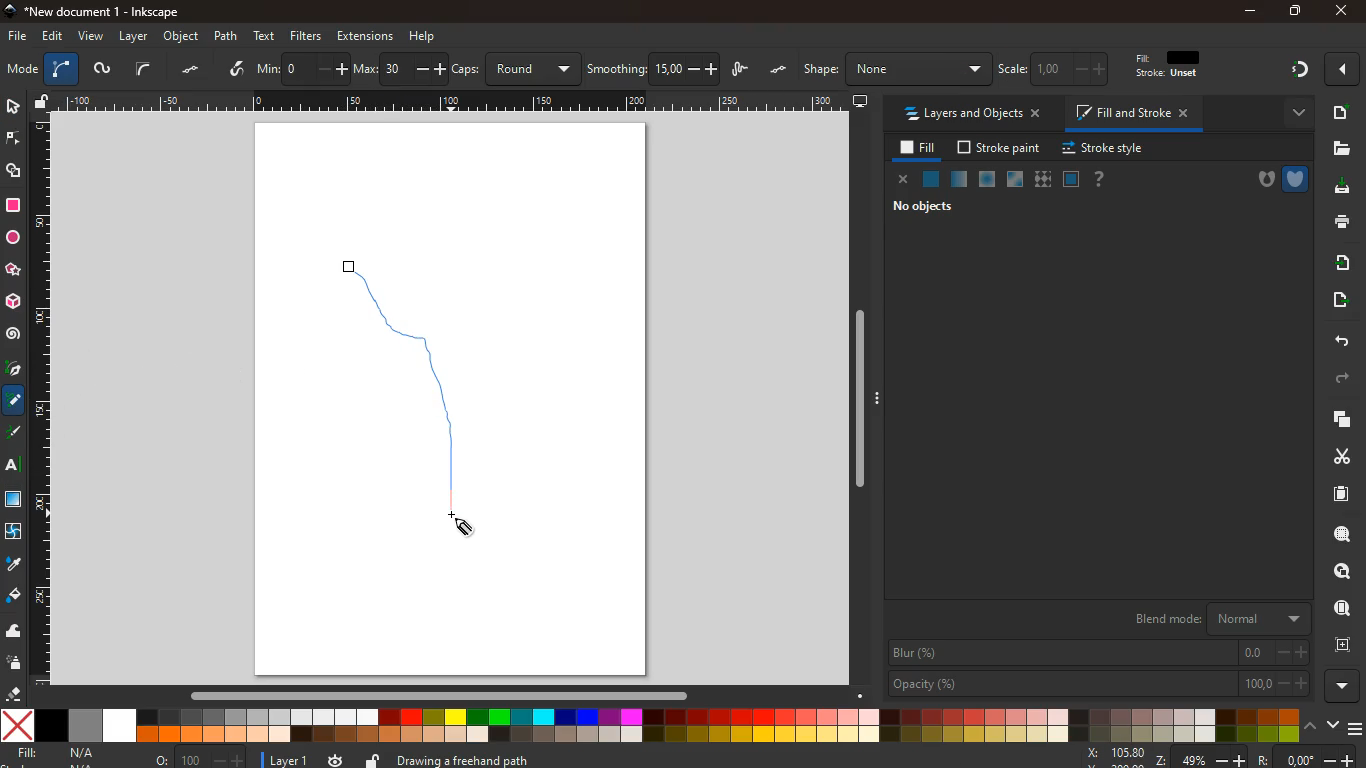 This screenshot has width=1366, height=768. Describe the element at coordinates (1341, 223) in the screenshot. I see `print` at that location.